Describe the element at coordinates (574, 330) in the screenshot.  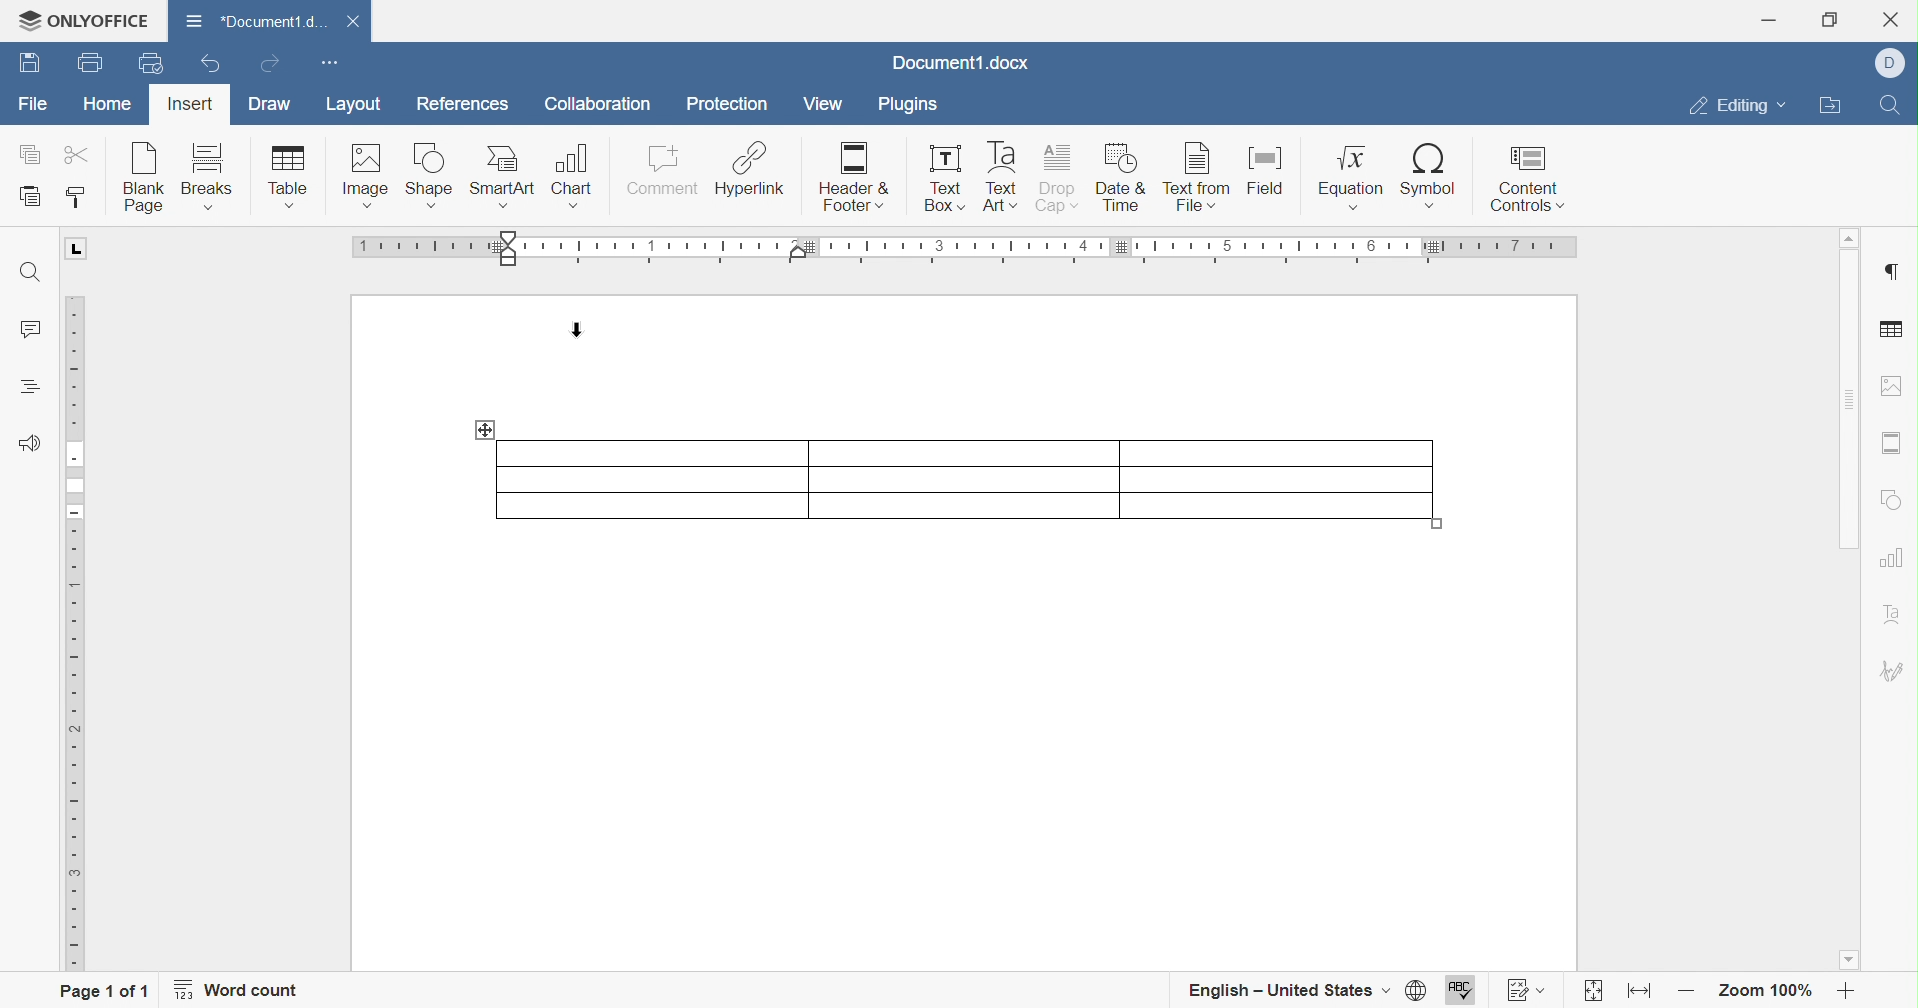
I see `Cursor` at that location.